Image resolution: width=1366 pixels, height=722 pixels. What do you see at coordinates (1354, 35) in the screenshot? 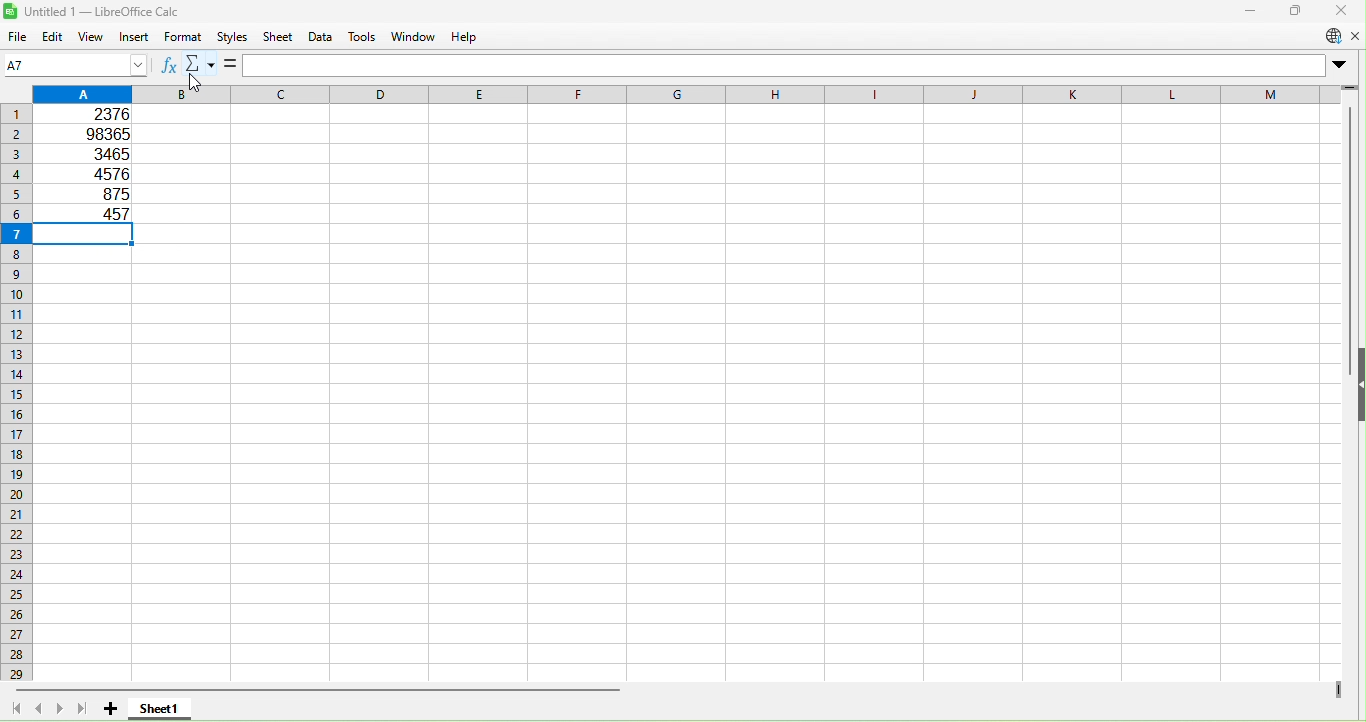
I see `Close document` at bounding box center [1354, 35].